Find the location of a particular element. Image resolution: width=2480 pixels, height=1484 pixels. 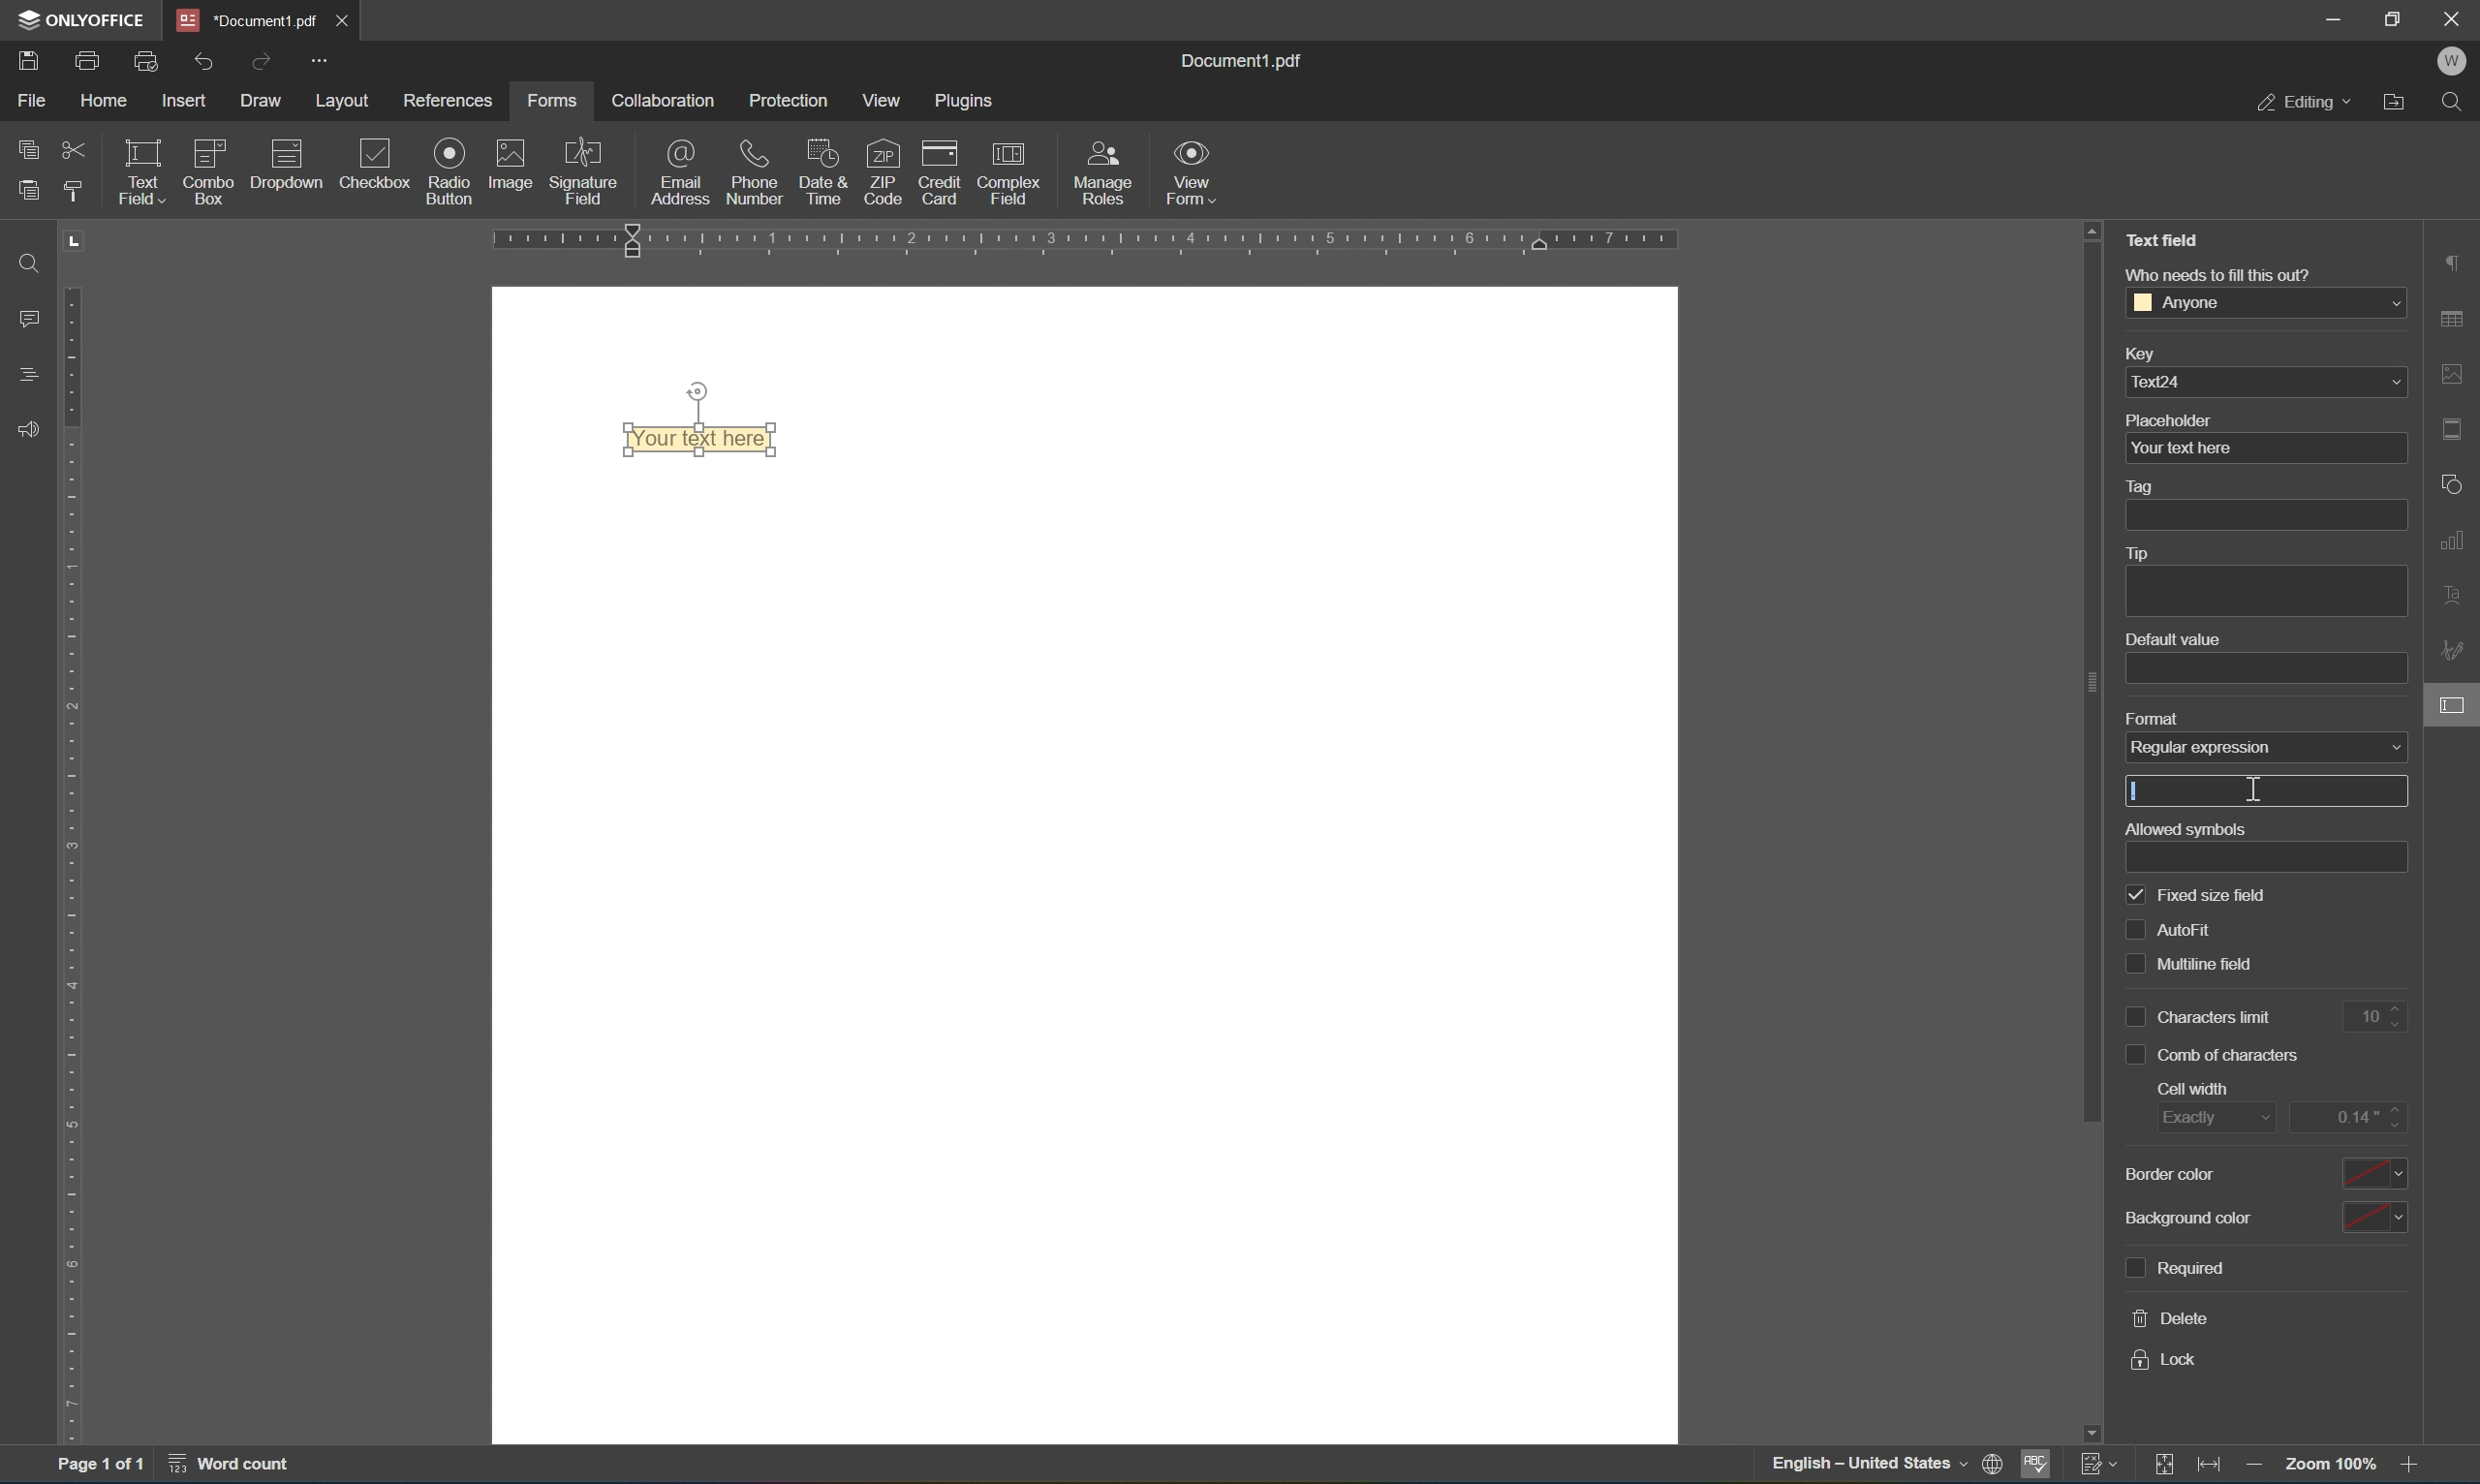

edit cell width is located at coordinates (2350, 1116).